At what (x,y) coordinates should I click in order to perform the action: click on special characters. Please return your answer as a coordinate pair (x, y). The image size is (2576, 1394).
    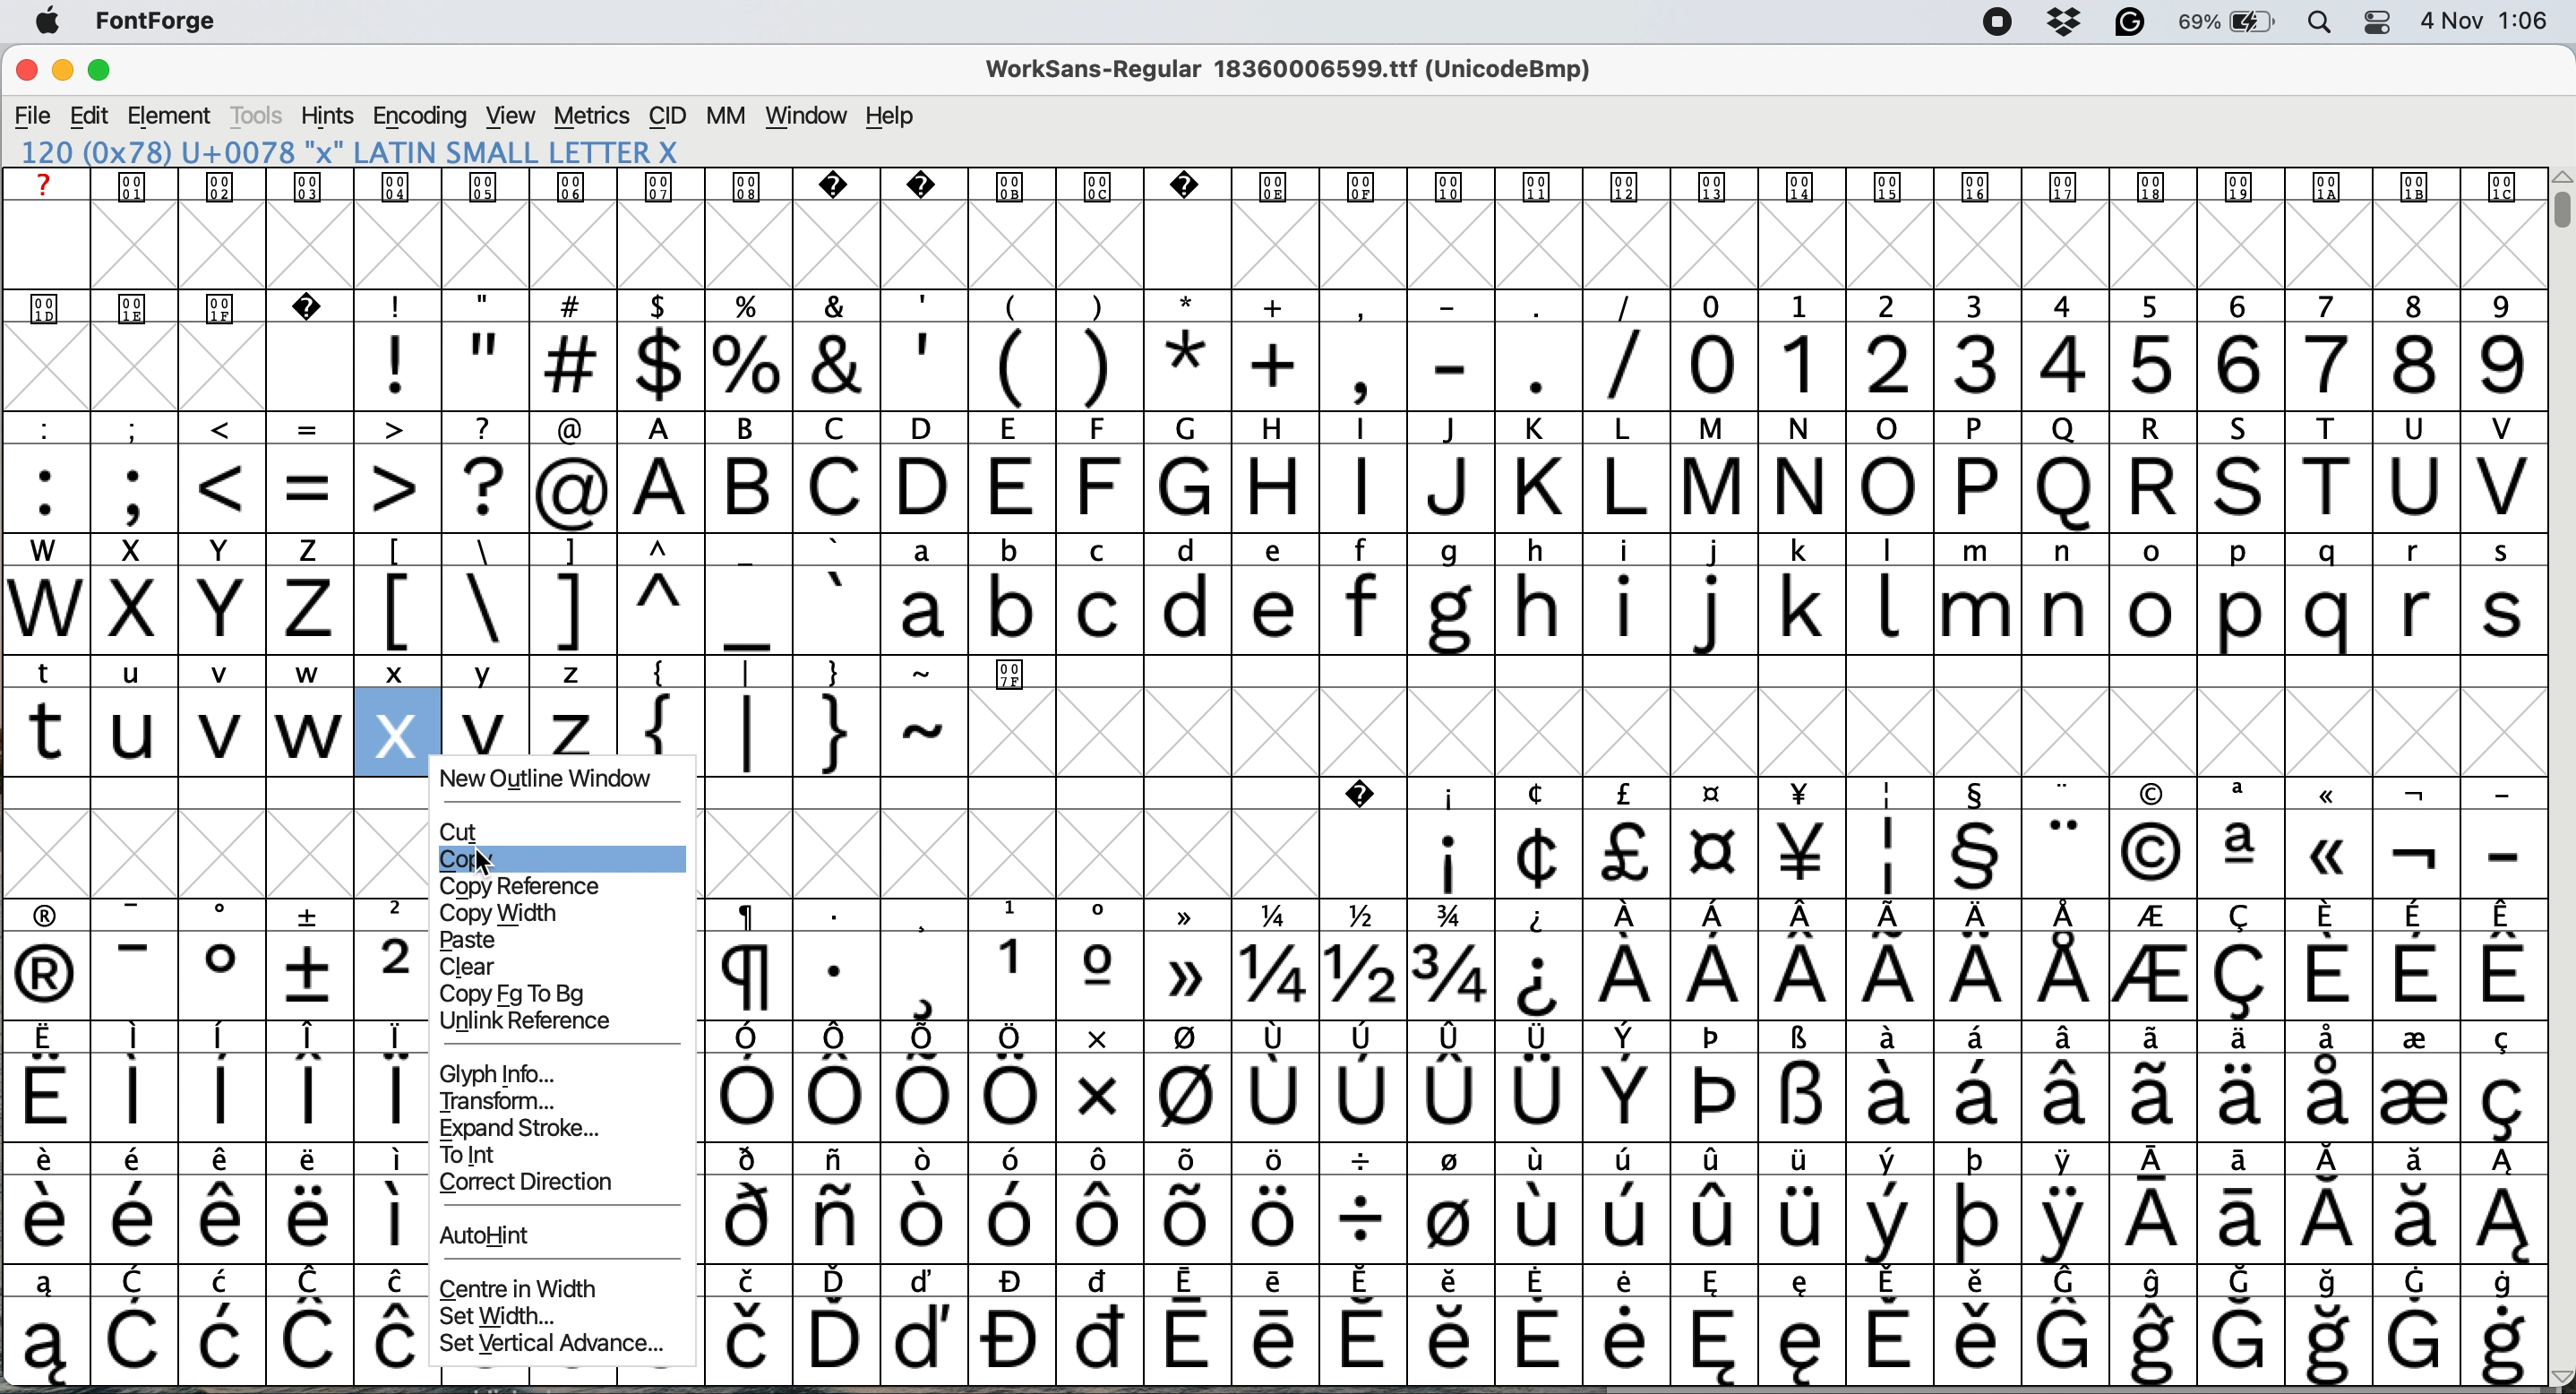
    Looking at the image, I should click on (214, 1161).